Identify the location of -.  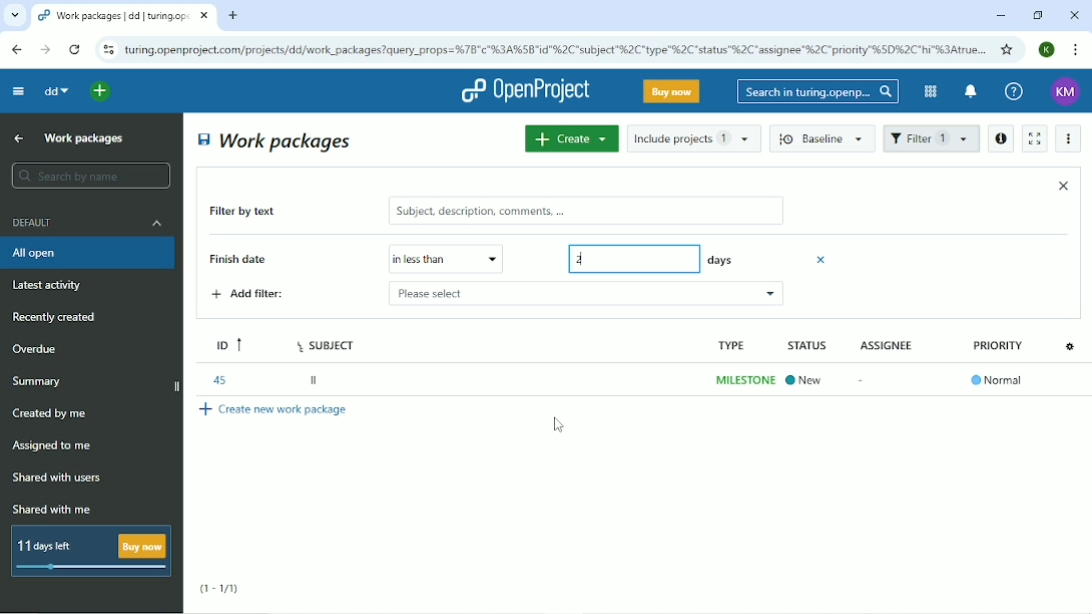
(863, 385).